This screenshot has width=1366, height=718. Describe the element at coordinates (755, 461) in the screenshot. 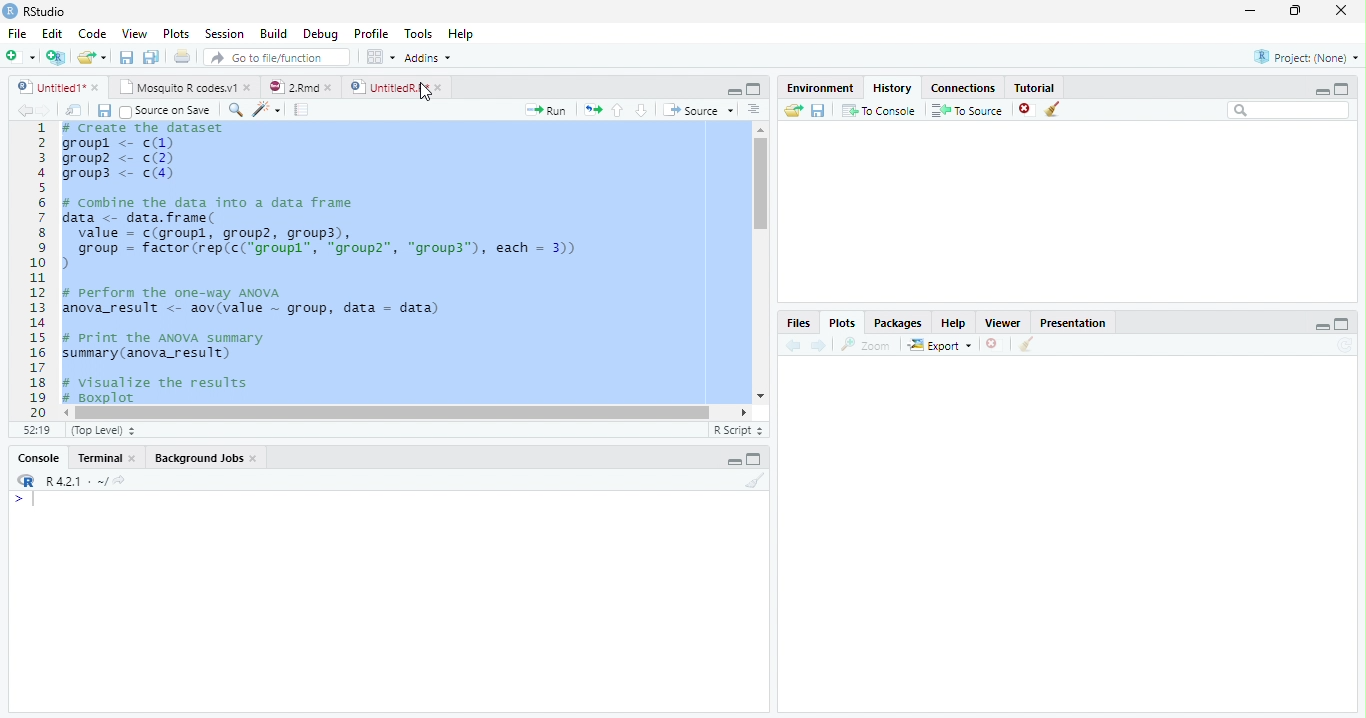

I see `Maximize` at that location.